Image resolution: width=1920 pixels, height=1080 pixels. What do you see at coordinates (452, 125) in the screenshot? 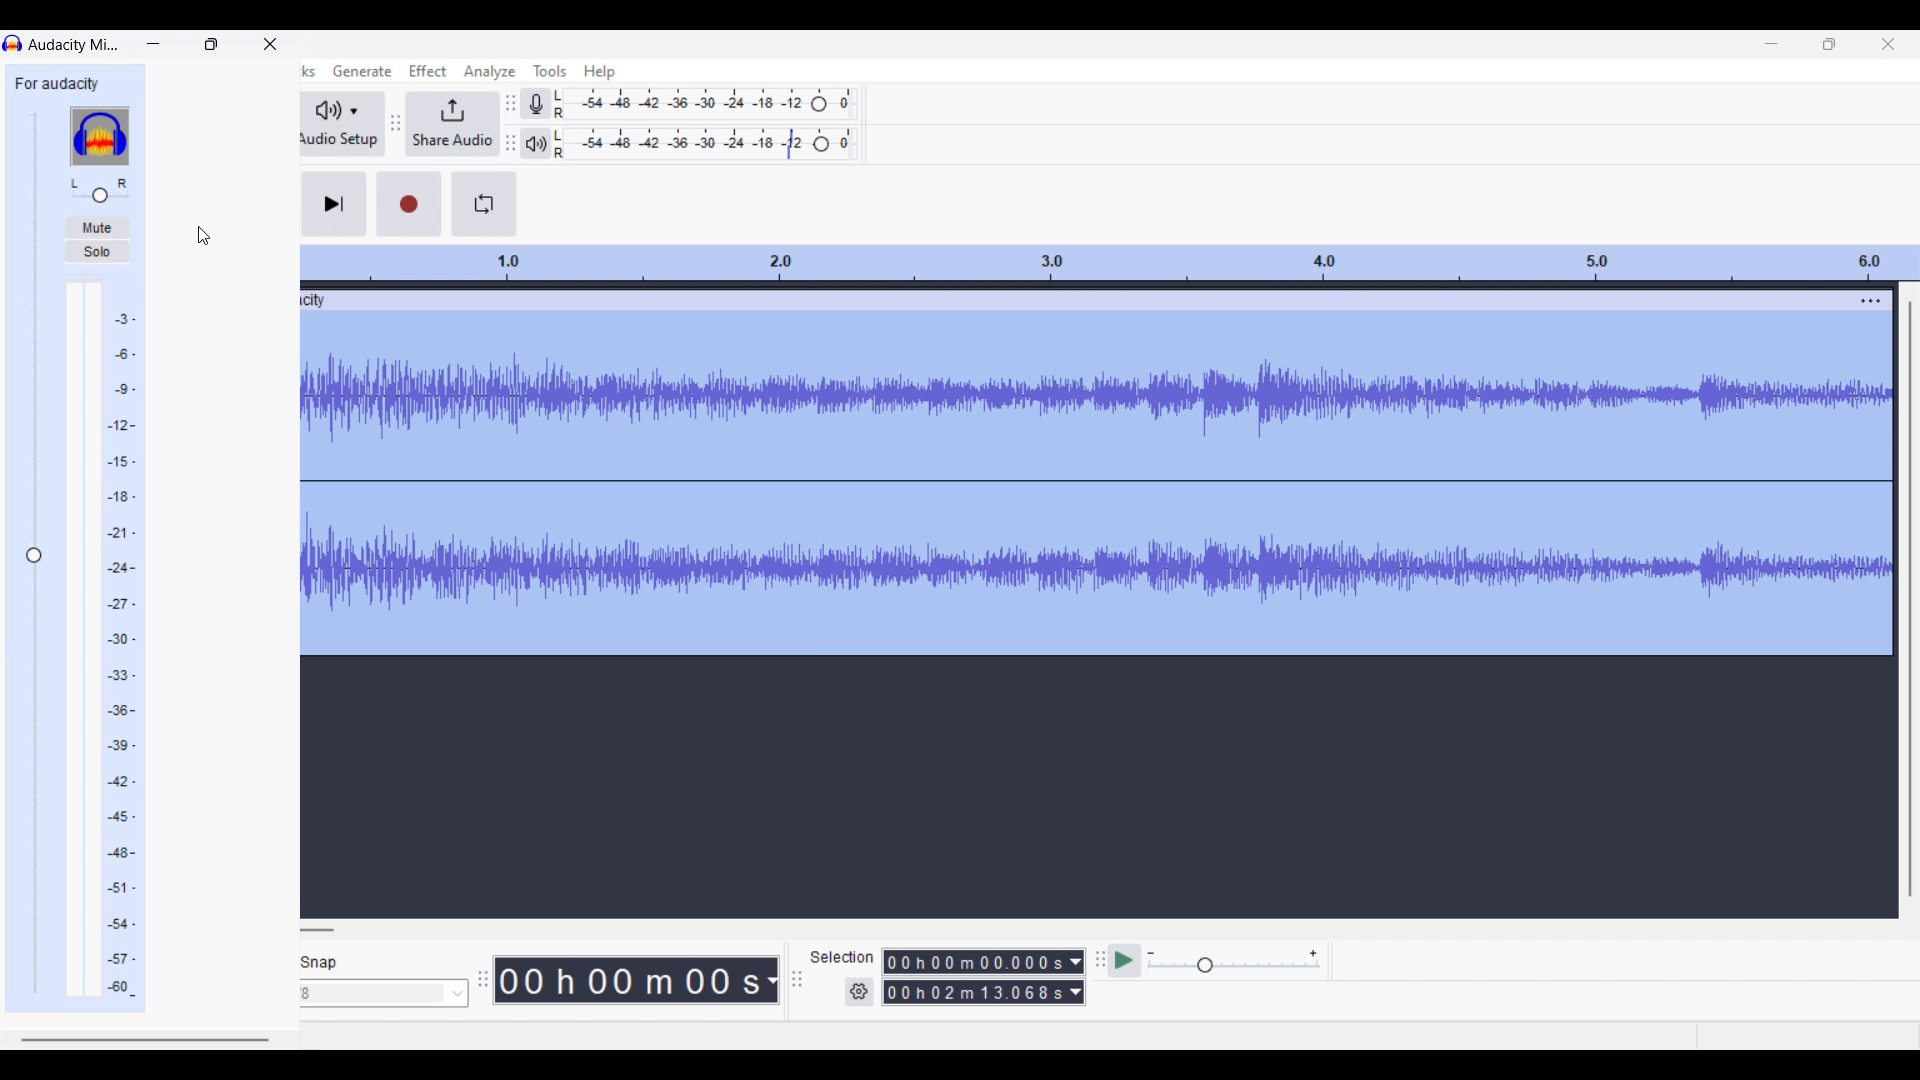
I see `Share audio` at bounding box center [452, 125].